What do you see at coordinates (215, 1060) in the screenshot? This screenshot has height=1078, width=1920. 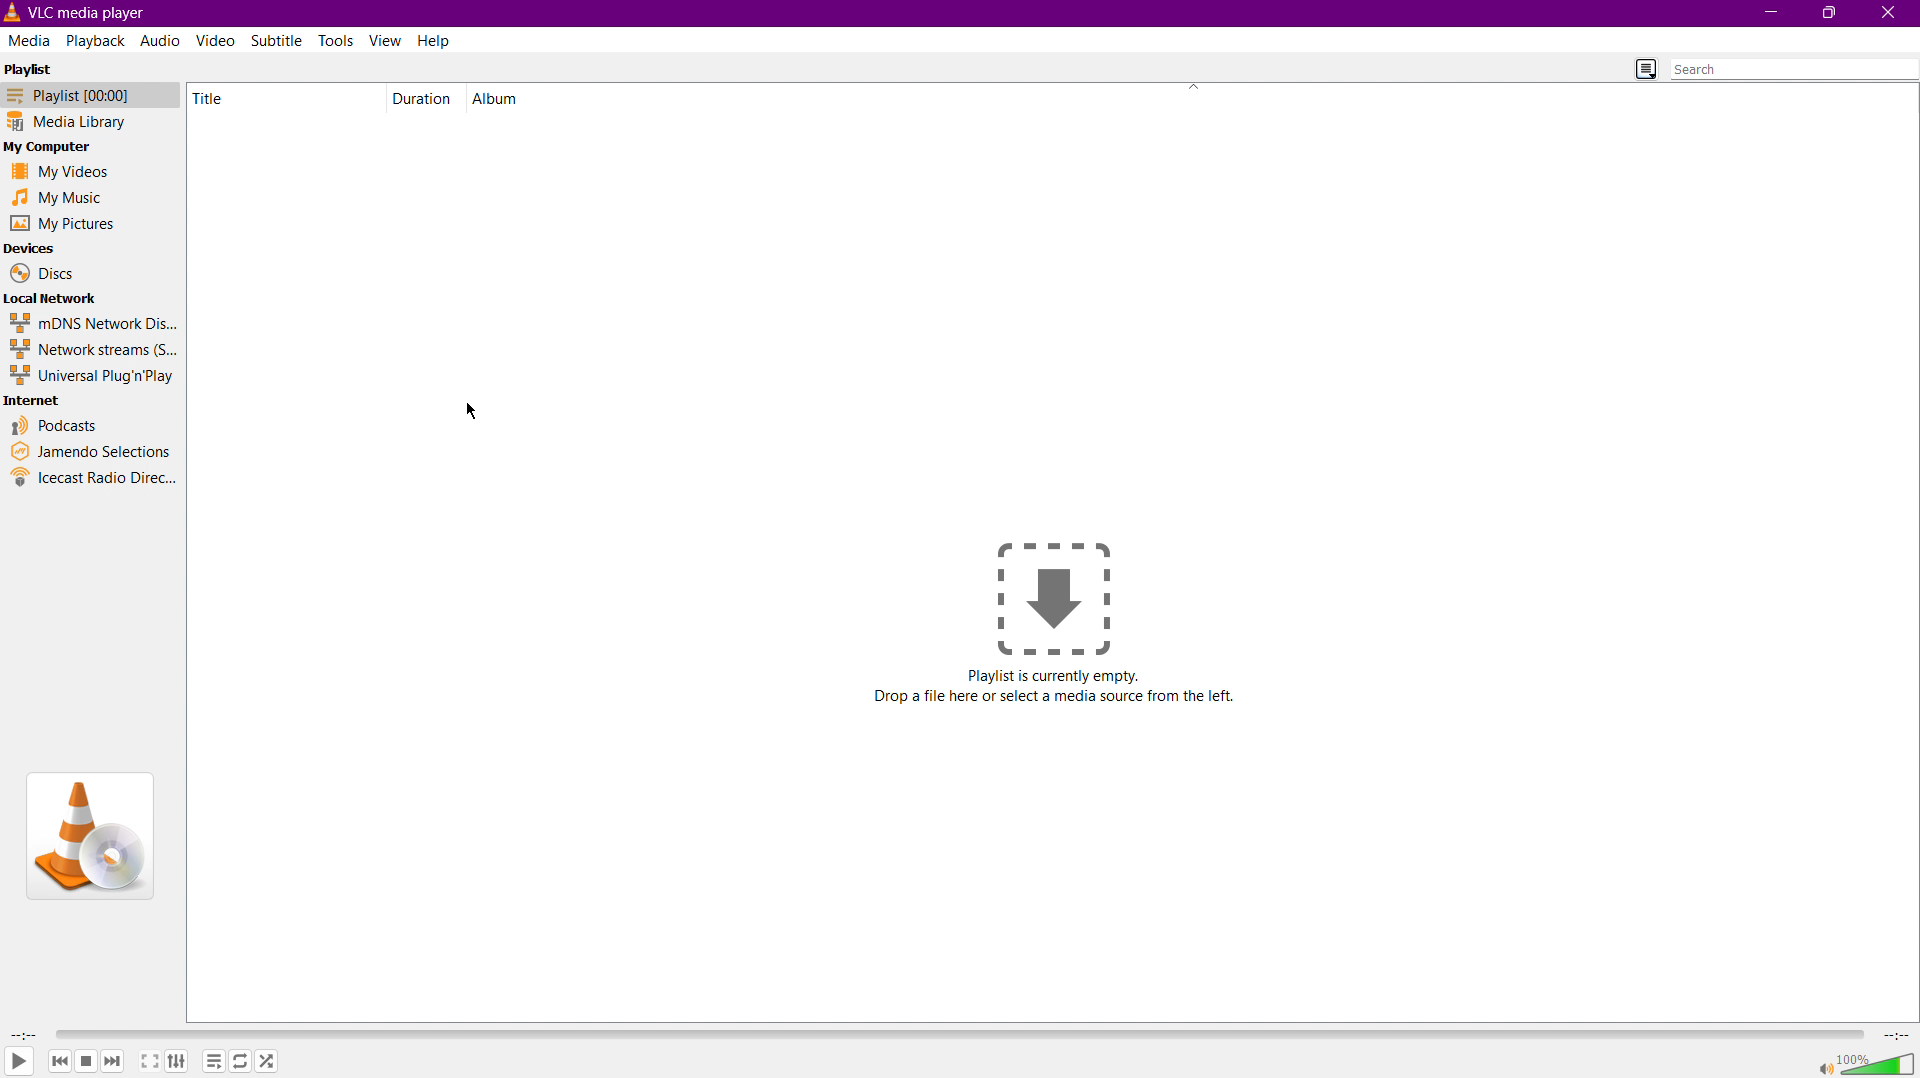 I see `Playlist` at bounding box center [215, 1060].